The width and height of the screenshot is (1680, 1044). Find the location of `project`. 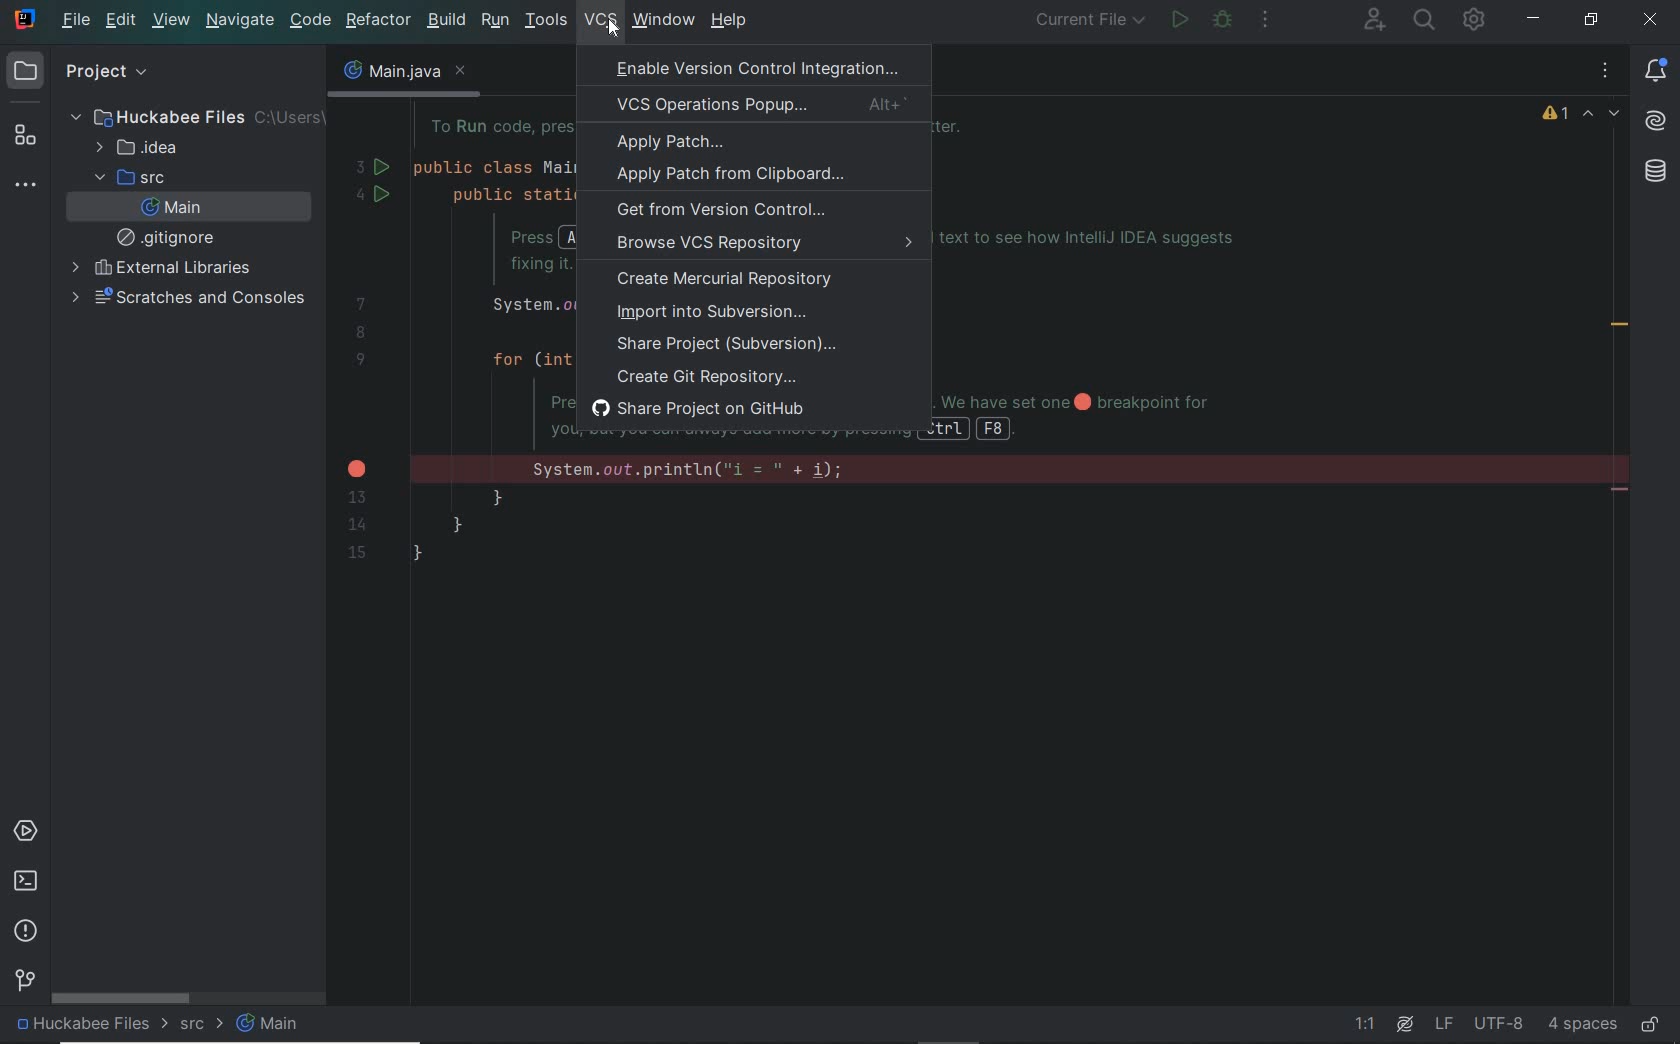

project is located at coordinates (88, 73).